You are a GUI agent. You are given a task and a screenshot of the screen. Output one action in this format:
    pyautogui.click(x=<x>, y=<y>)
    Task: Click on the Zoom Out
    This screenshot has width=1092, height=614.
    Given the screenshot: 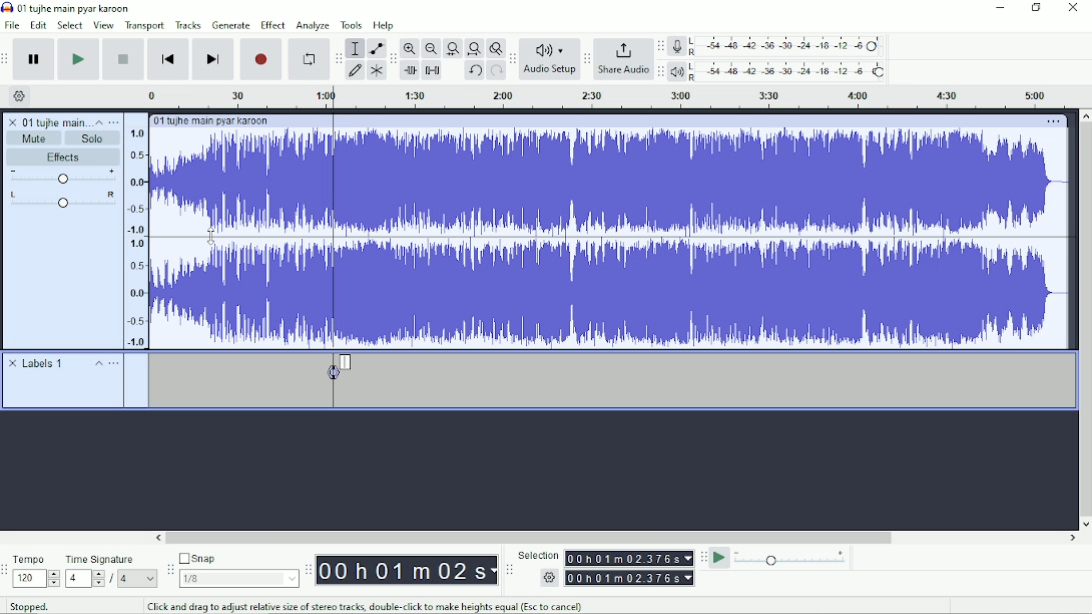 What is the action you would take?
    pyautogui.click(x=430, y=48)
    